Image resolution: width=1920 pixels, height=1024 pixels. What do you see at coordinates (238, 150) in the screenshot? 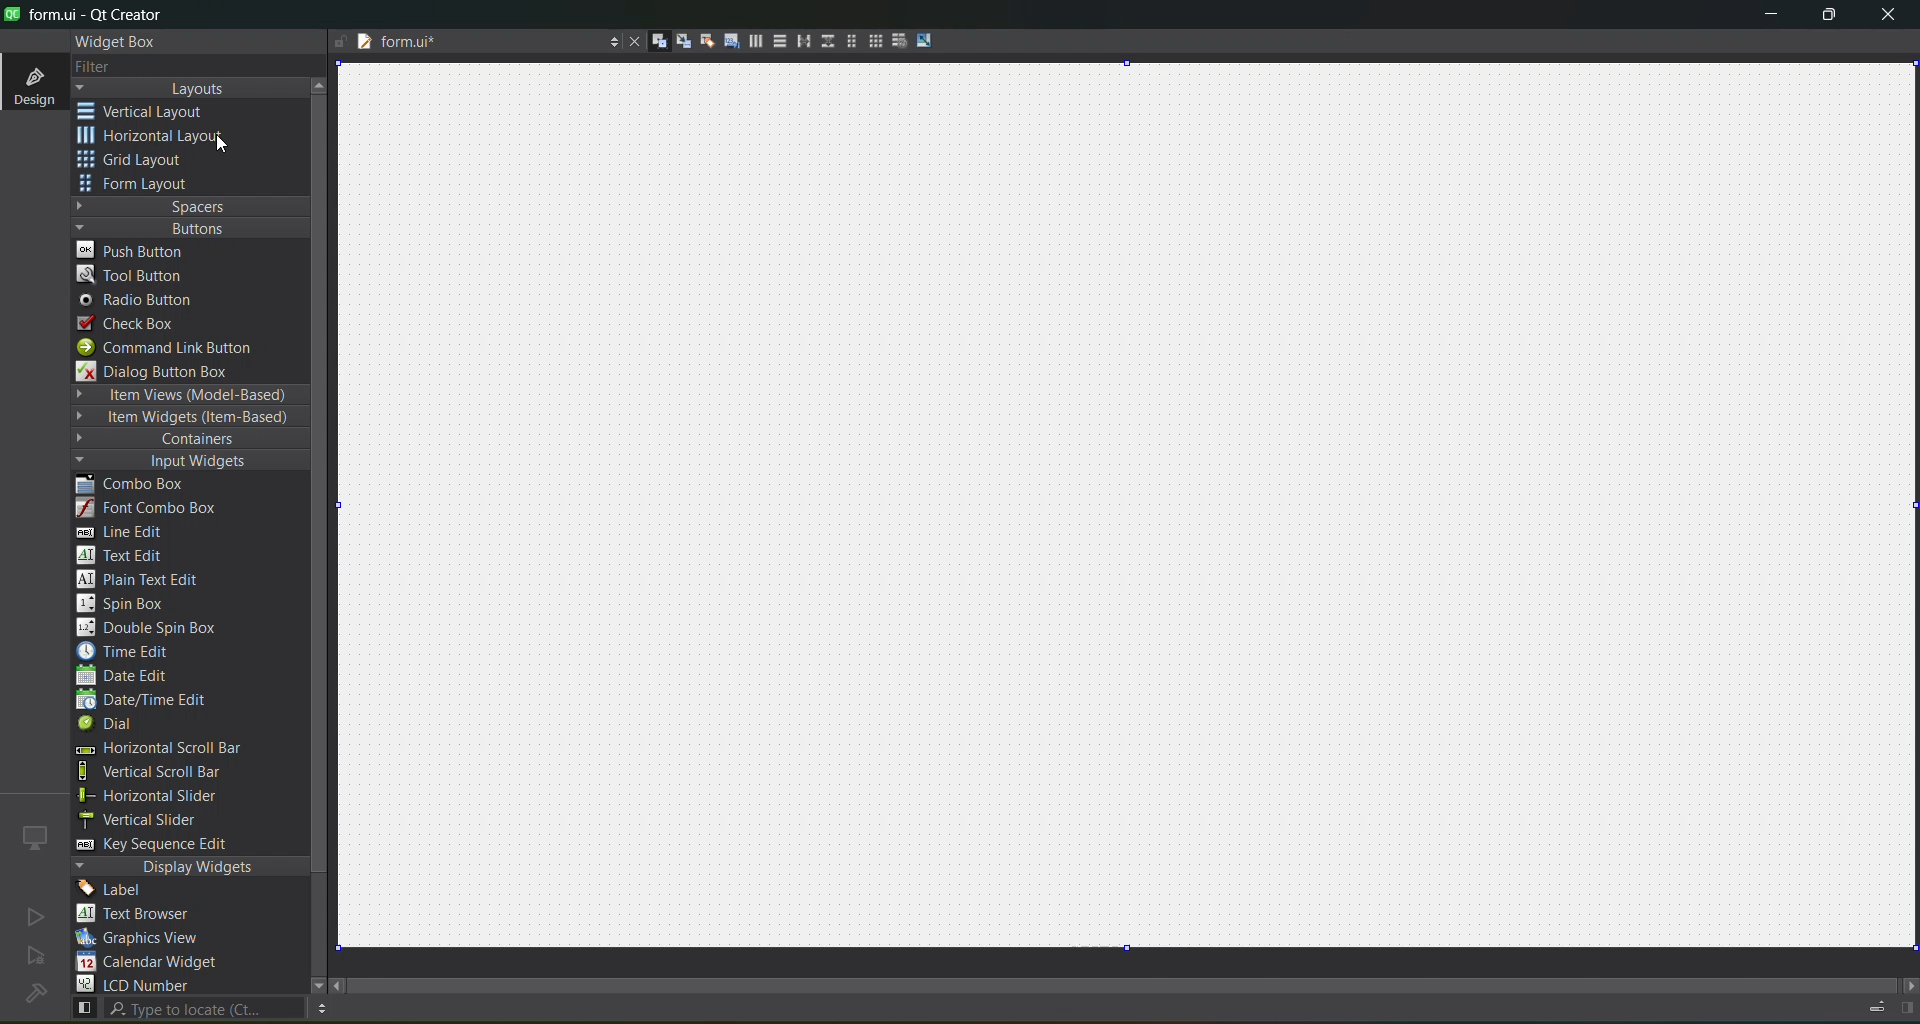
I see `cursor` at bounding box center [238, 150].